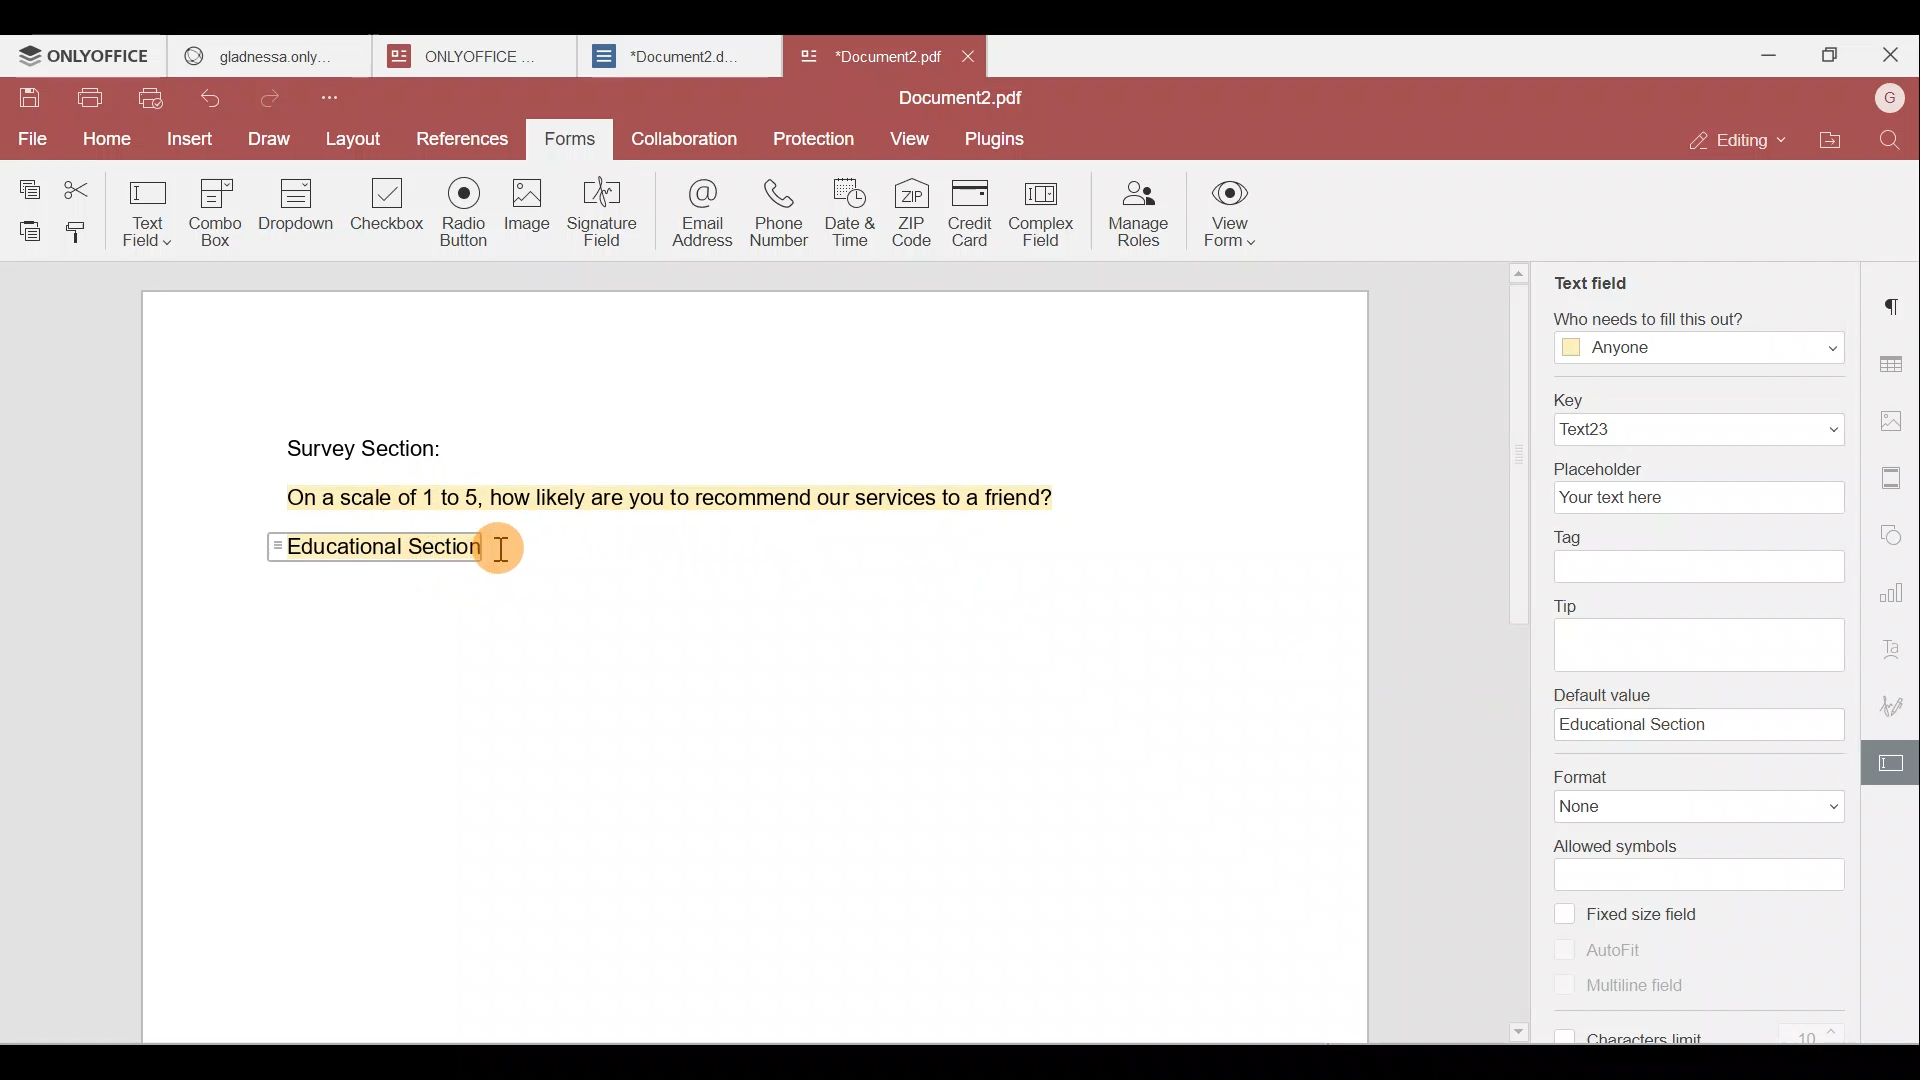 Image resolution: width=1920 pixels, height=1080 pixels. I want to click on References, so click(464, 141).